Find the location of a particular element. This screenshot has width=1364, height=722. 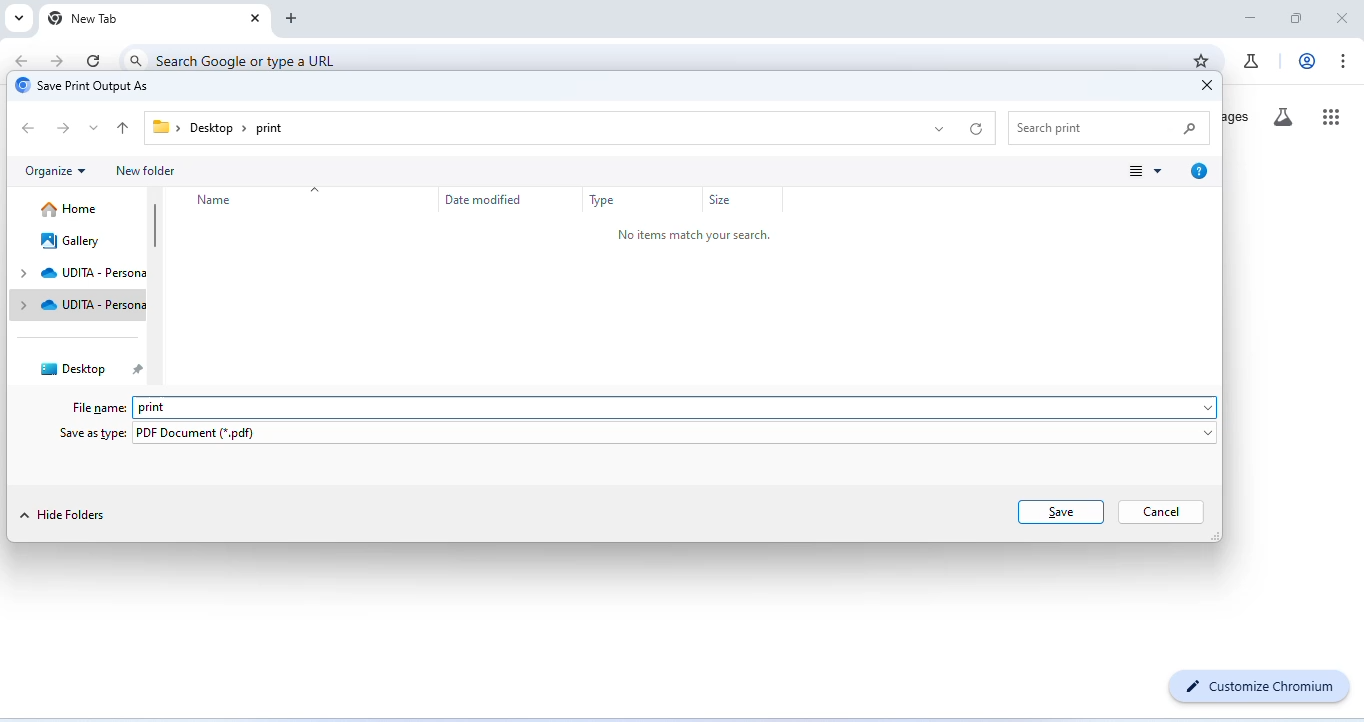

drop down is located at coordinates (939, 128).